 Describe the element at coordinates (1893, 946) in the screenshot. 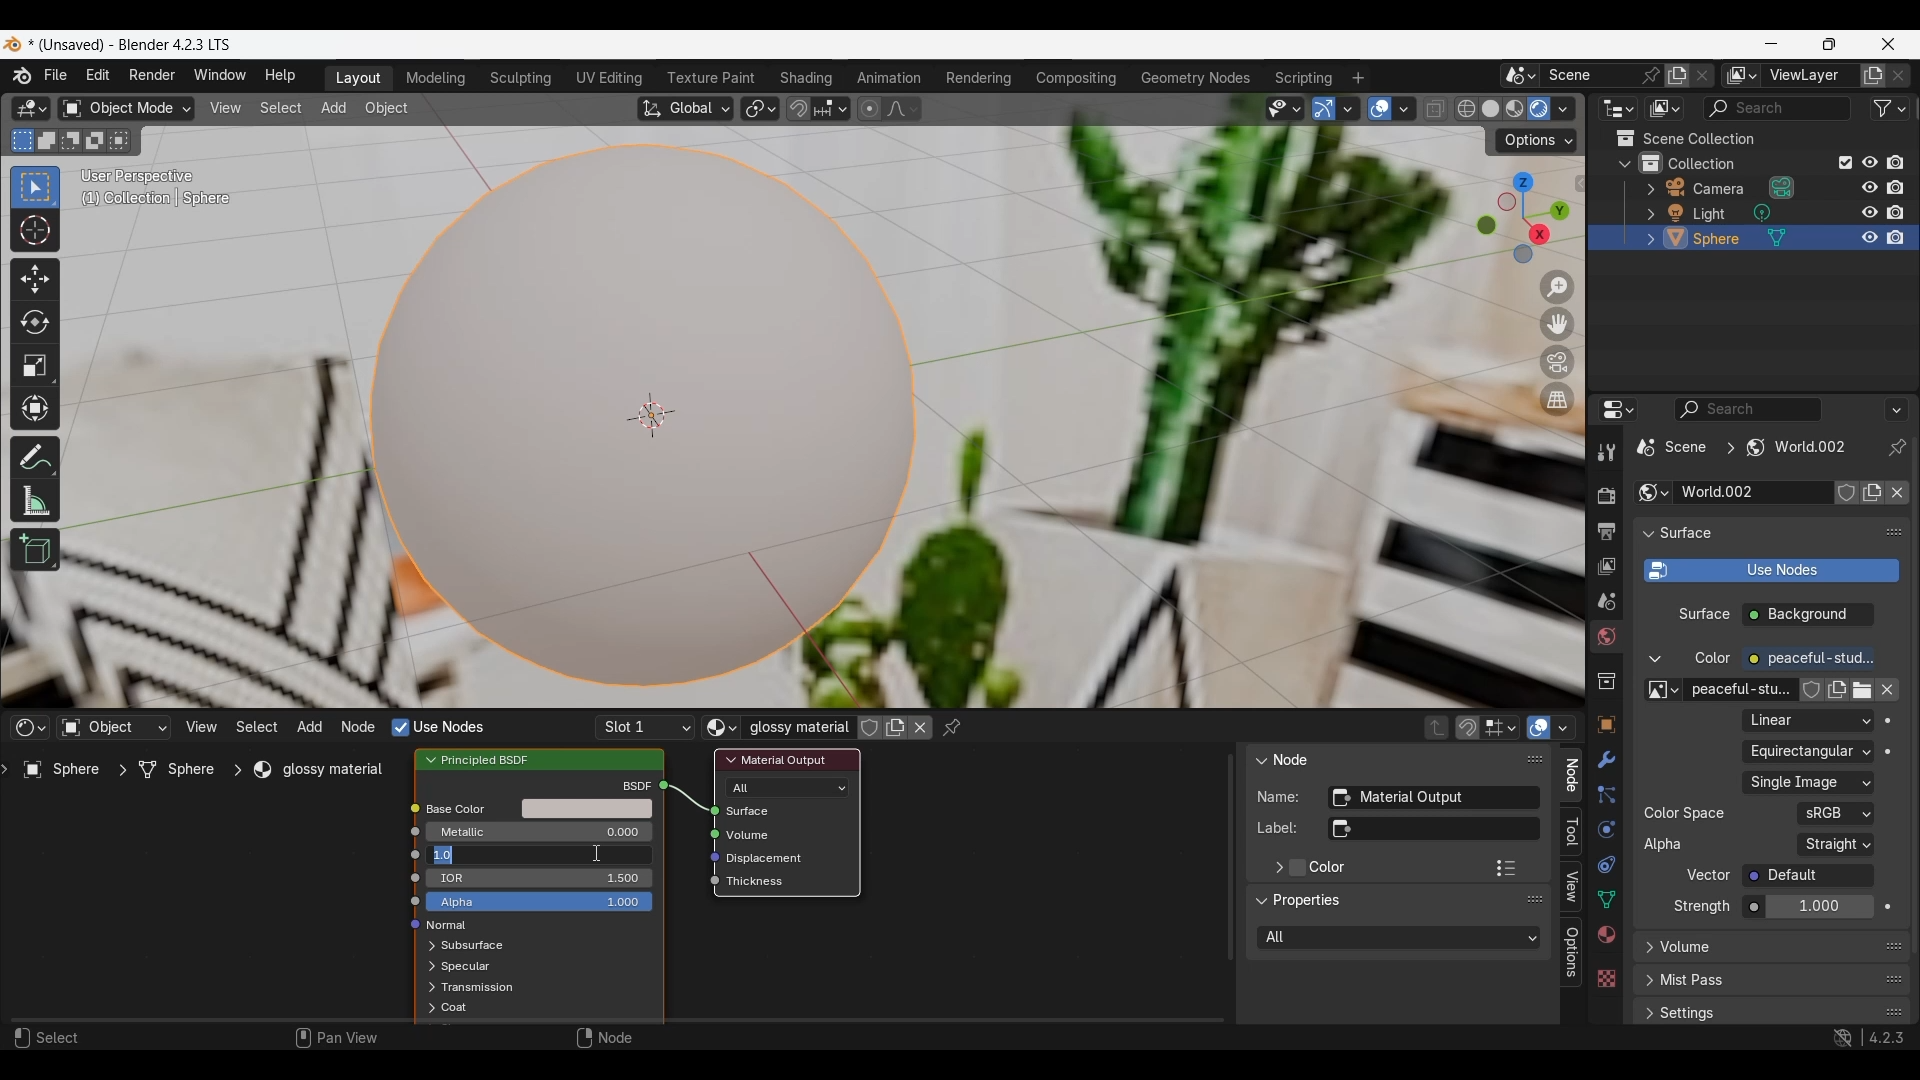

I see `Float volume` at that location.